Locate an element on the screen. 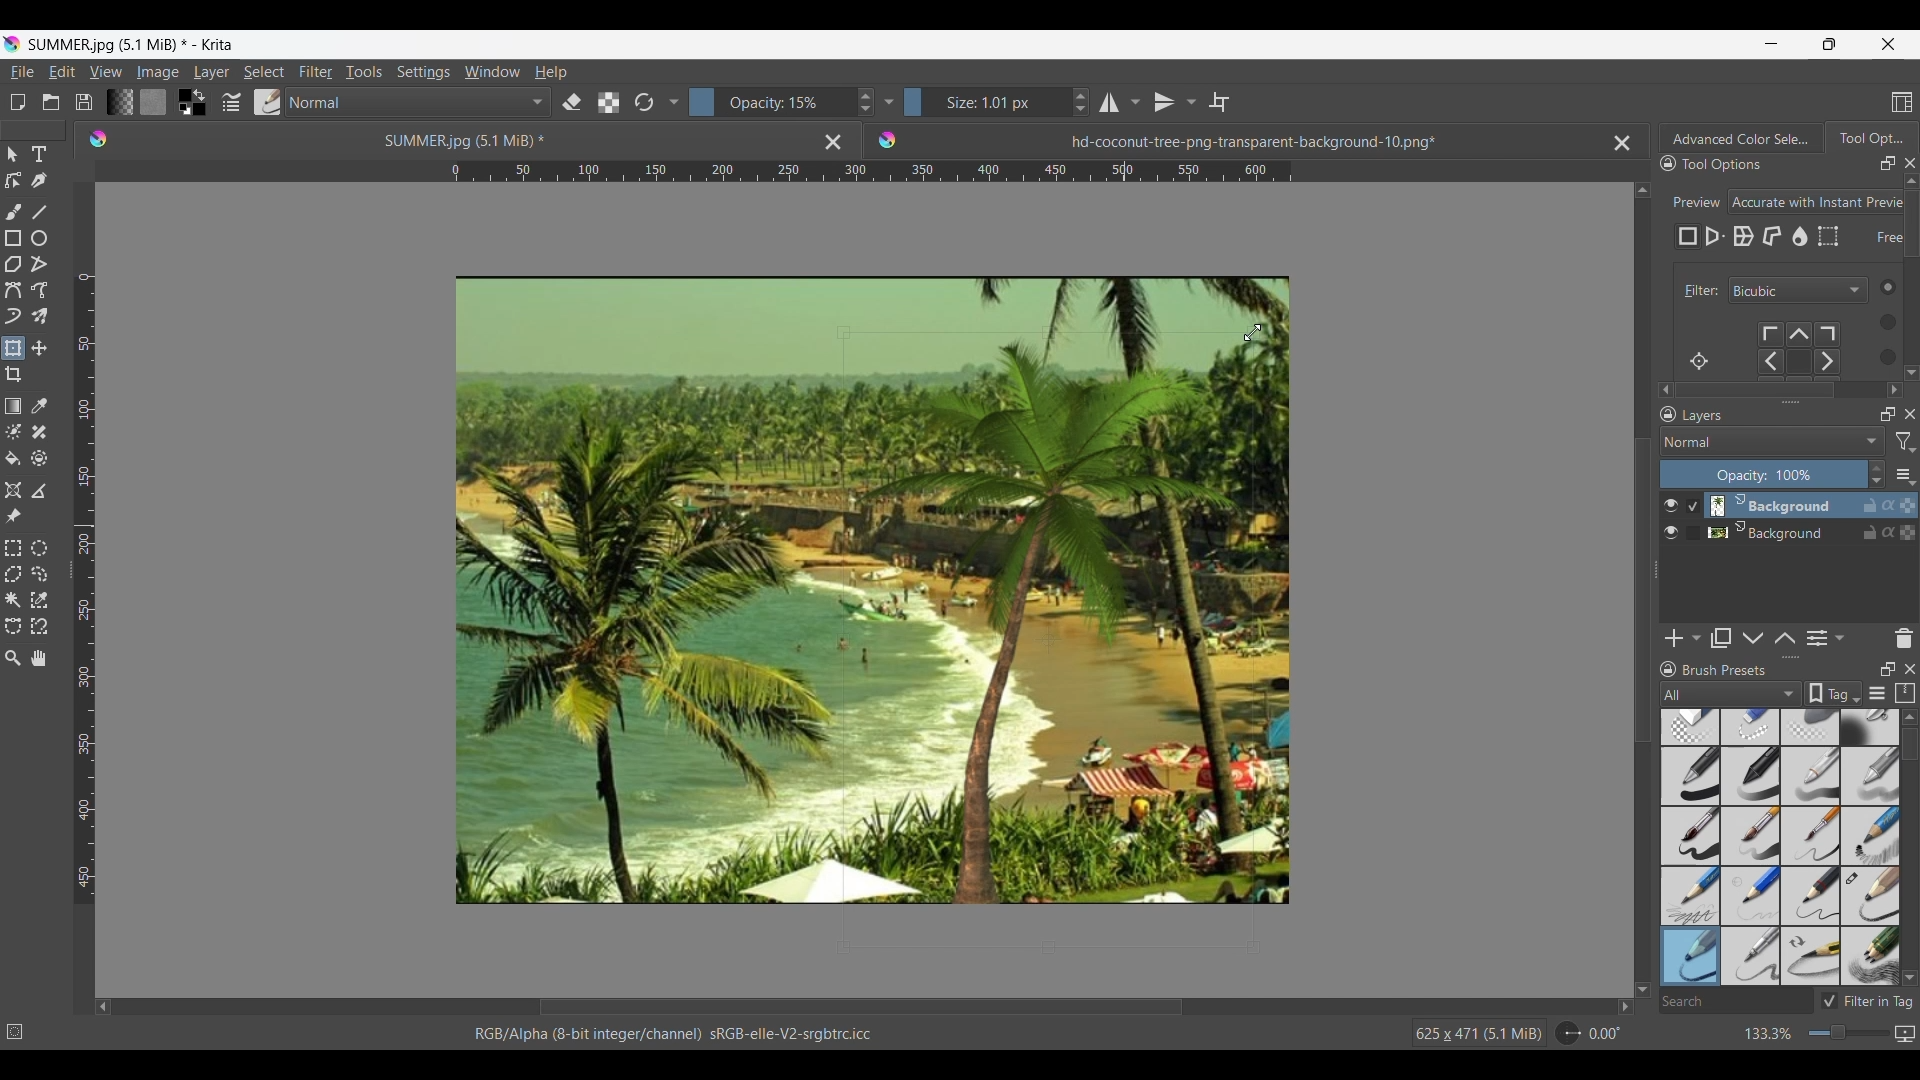 This screenshot has height=1080, width=1920. Vertical flip options is located at coordinates (1164, 102).